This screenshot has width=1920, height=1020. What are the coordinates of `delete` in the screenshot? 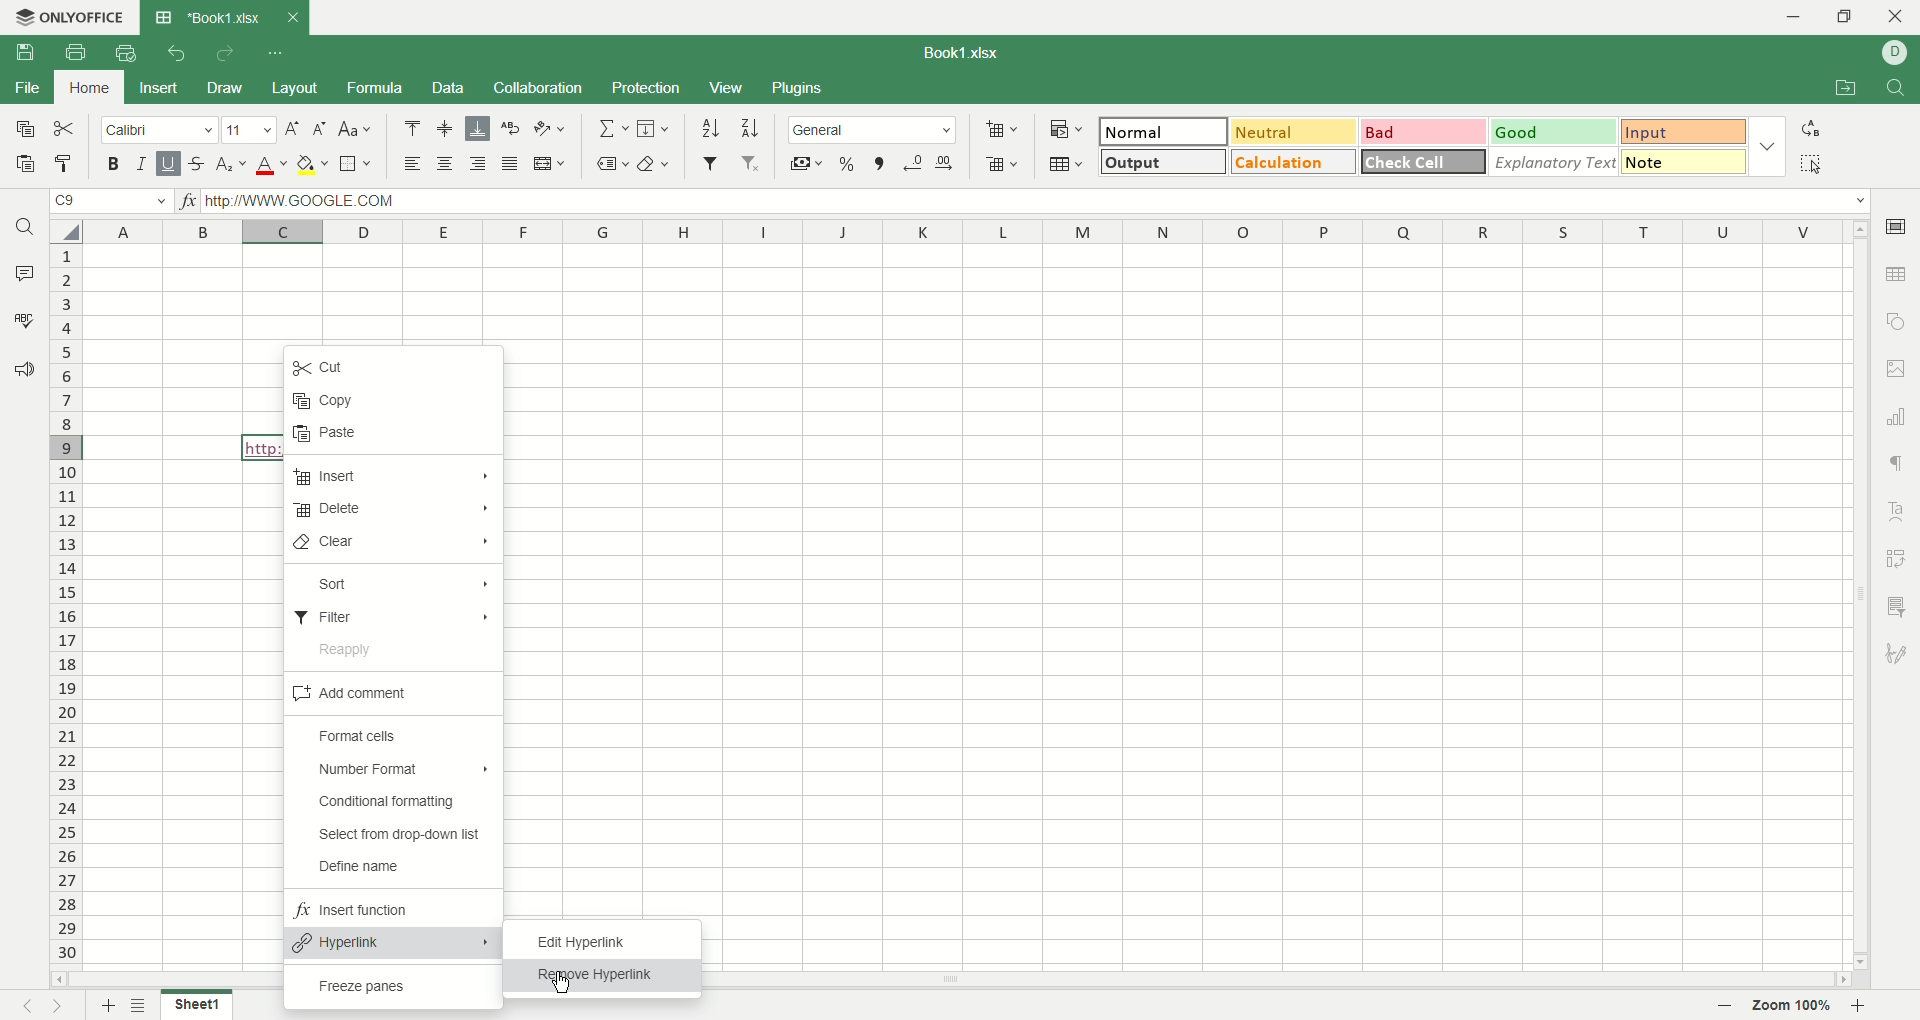 It's located at (394, 508).